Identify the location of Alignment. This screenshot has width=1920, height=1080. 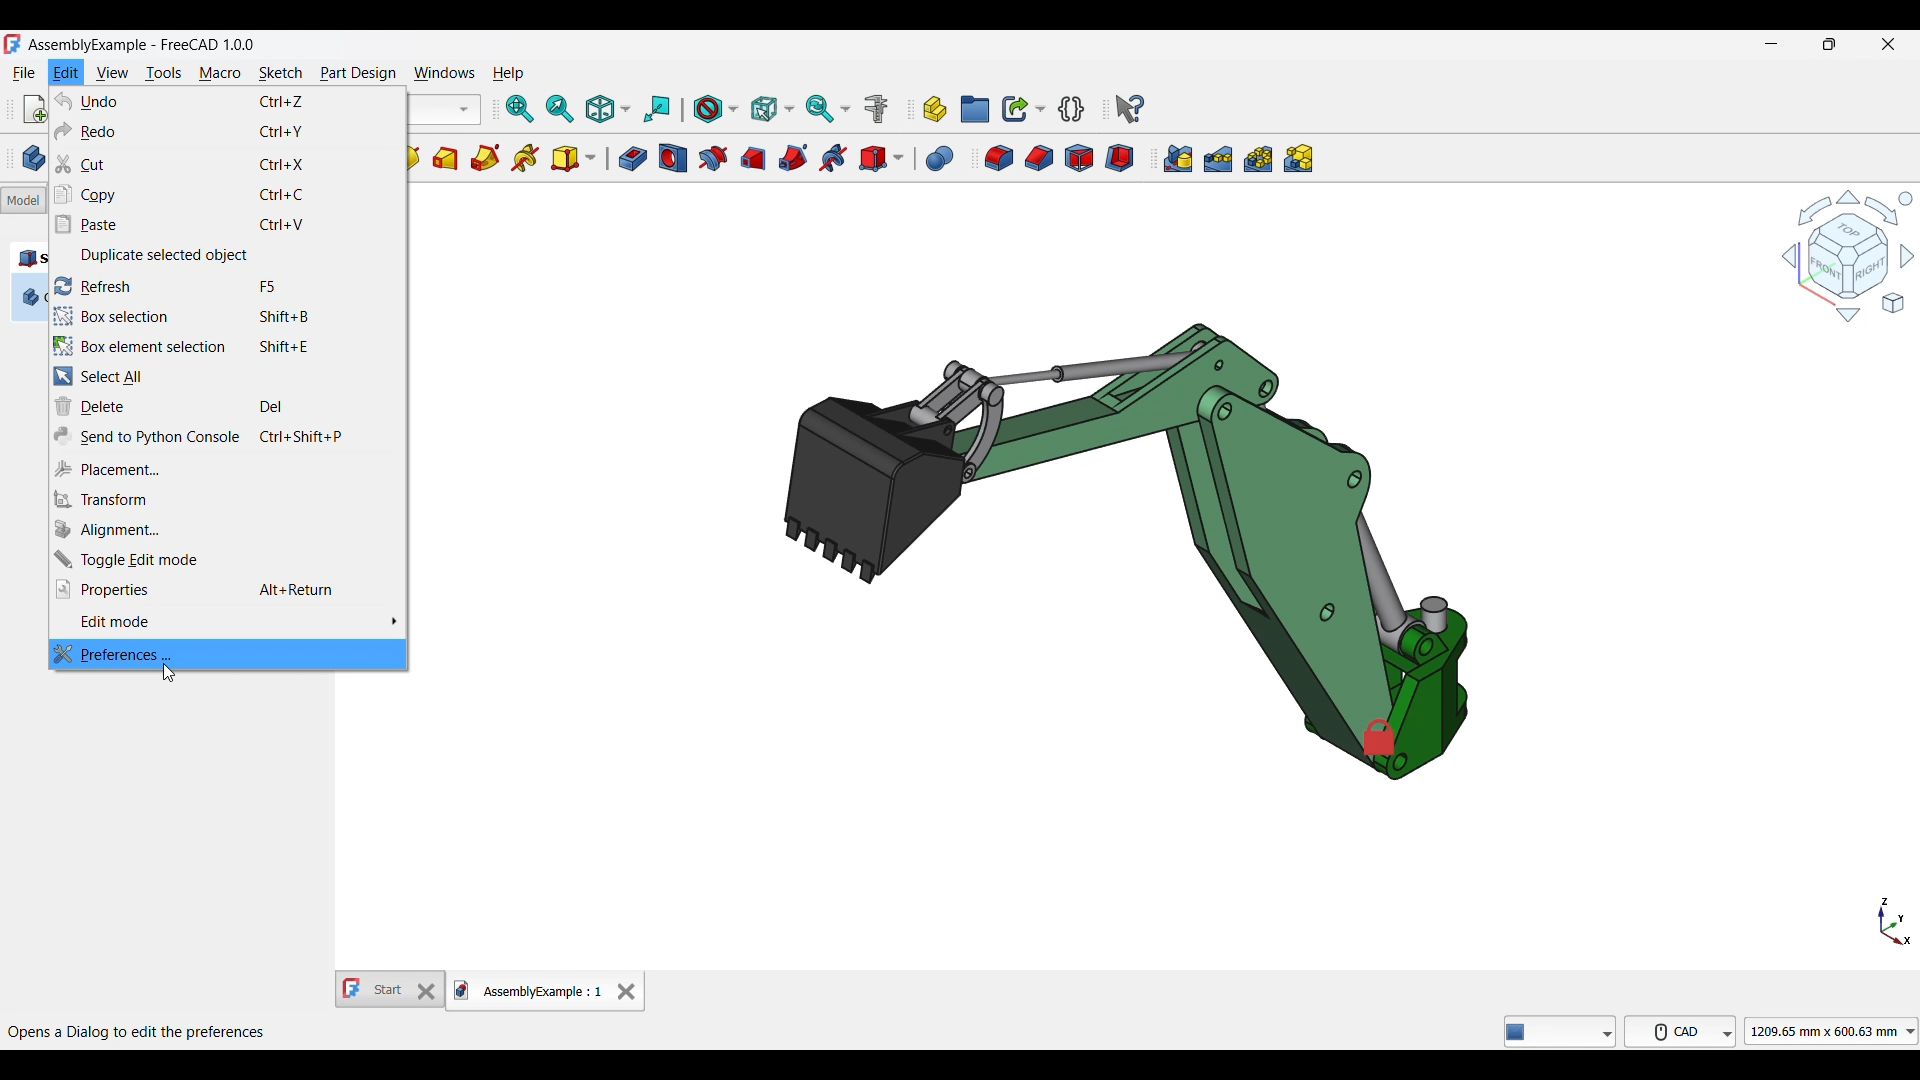
(228, 529).